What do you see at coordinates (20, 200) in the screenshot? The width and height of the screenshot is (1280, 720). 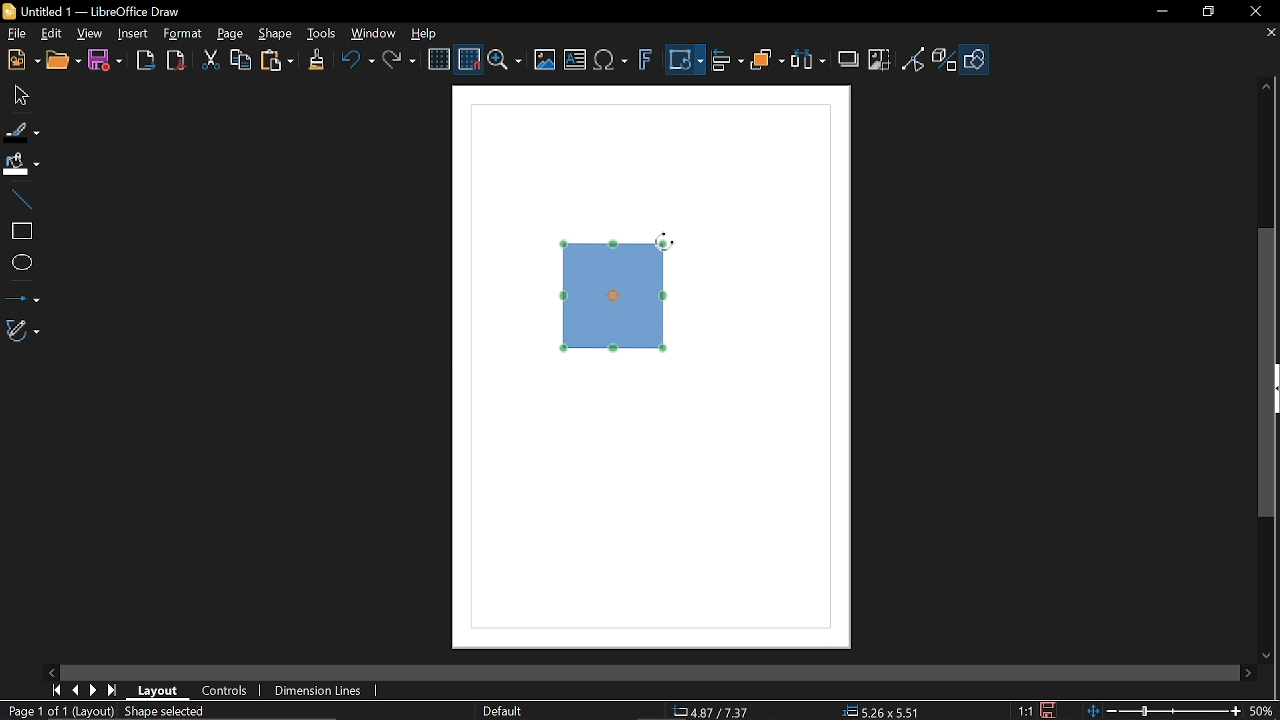 I see `Line` at bounding box center [20, 200].